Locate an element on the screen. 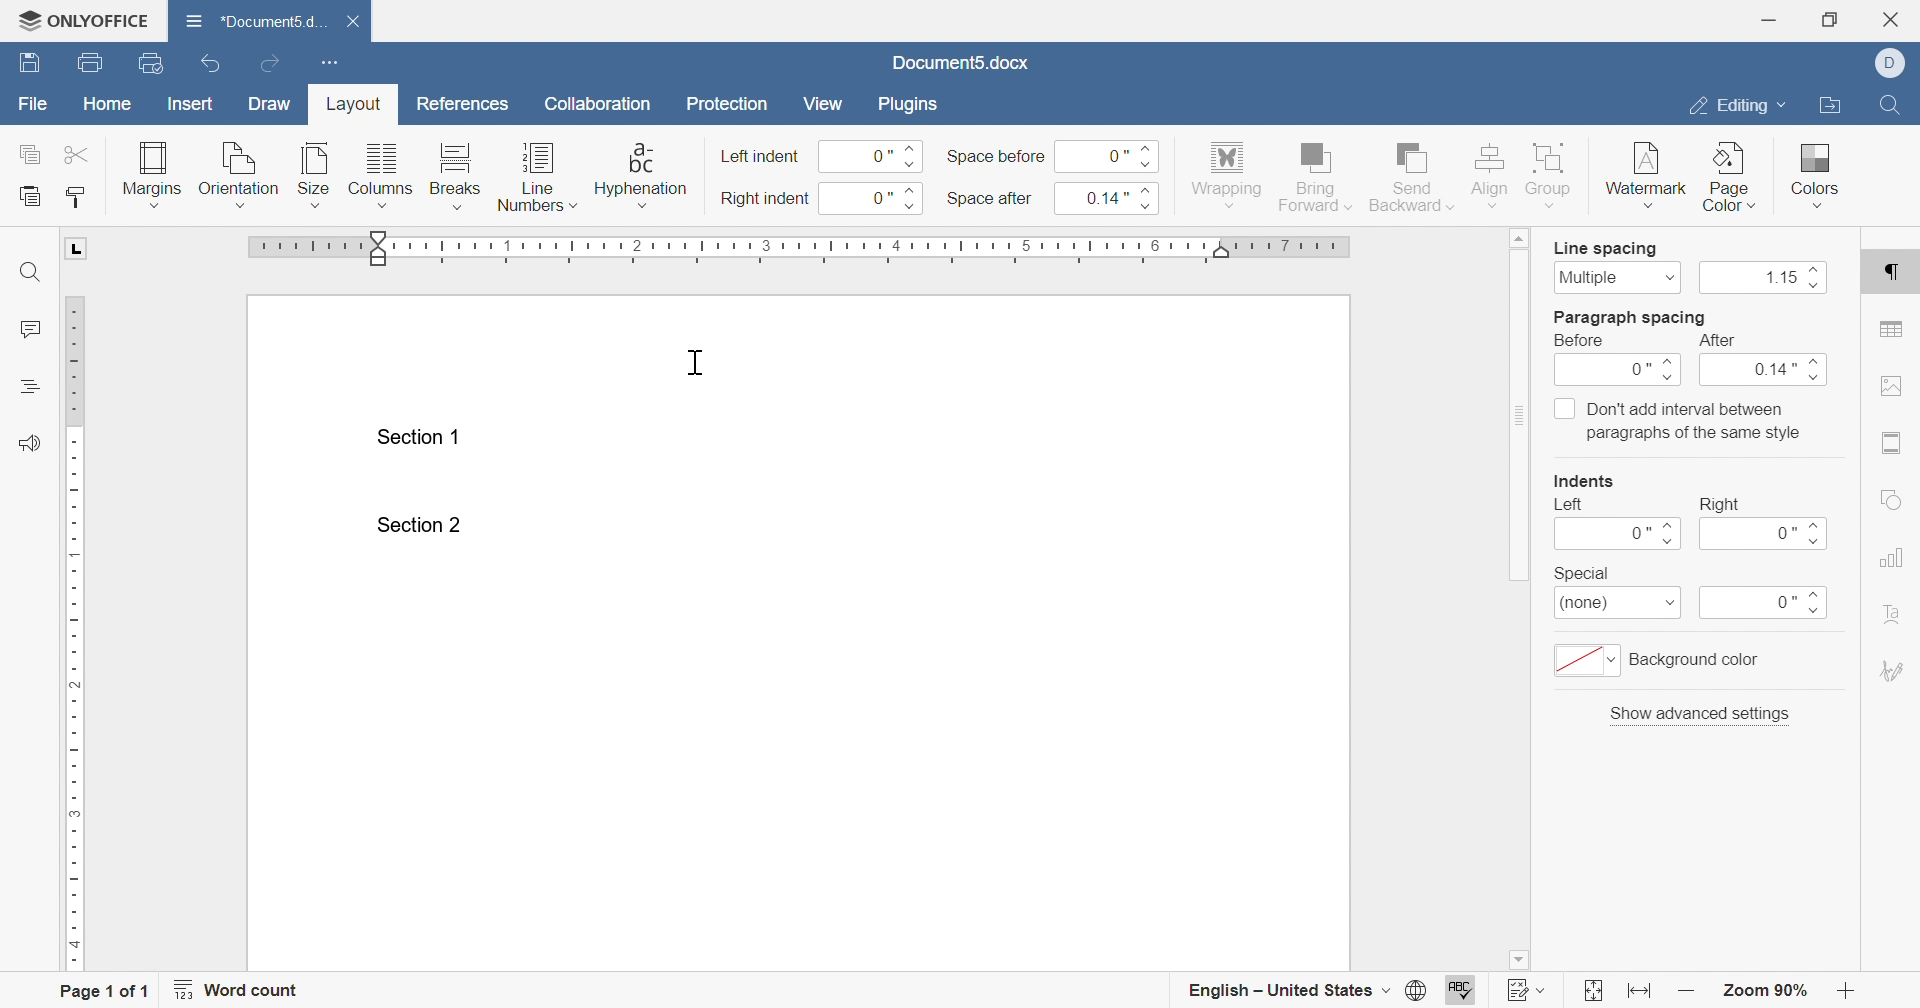  section 2 is located at coordinates (425, 525).